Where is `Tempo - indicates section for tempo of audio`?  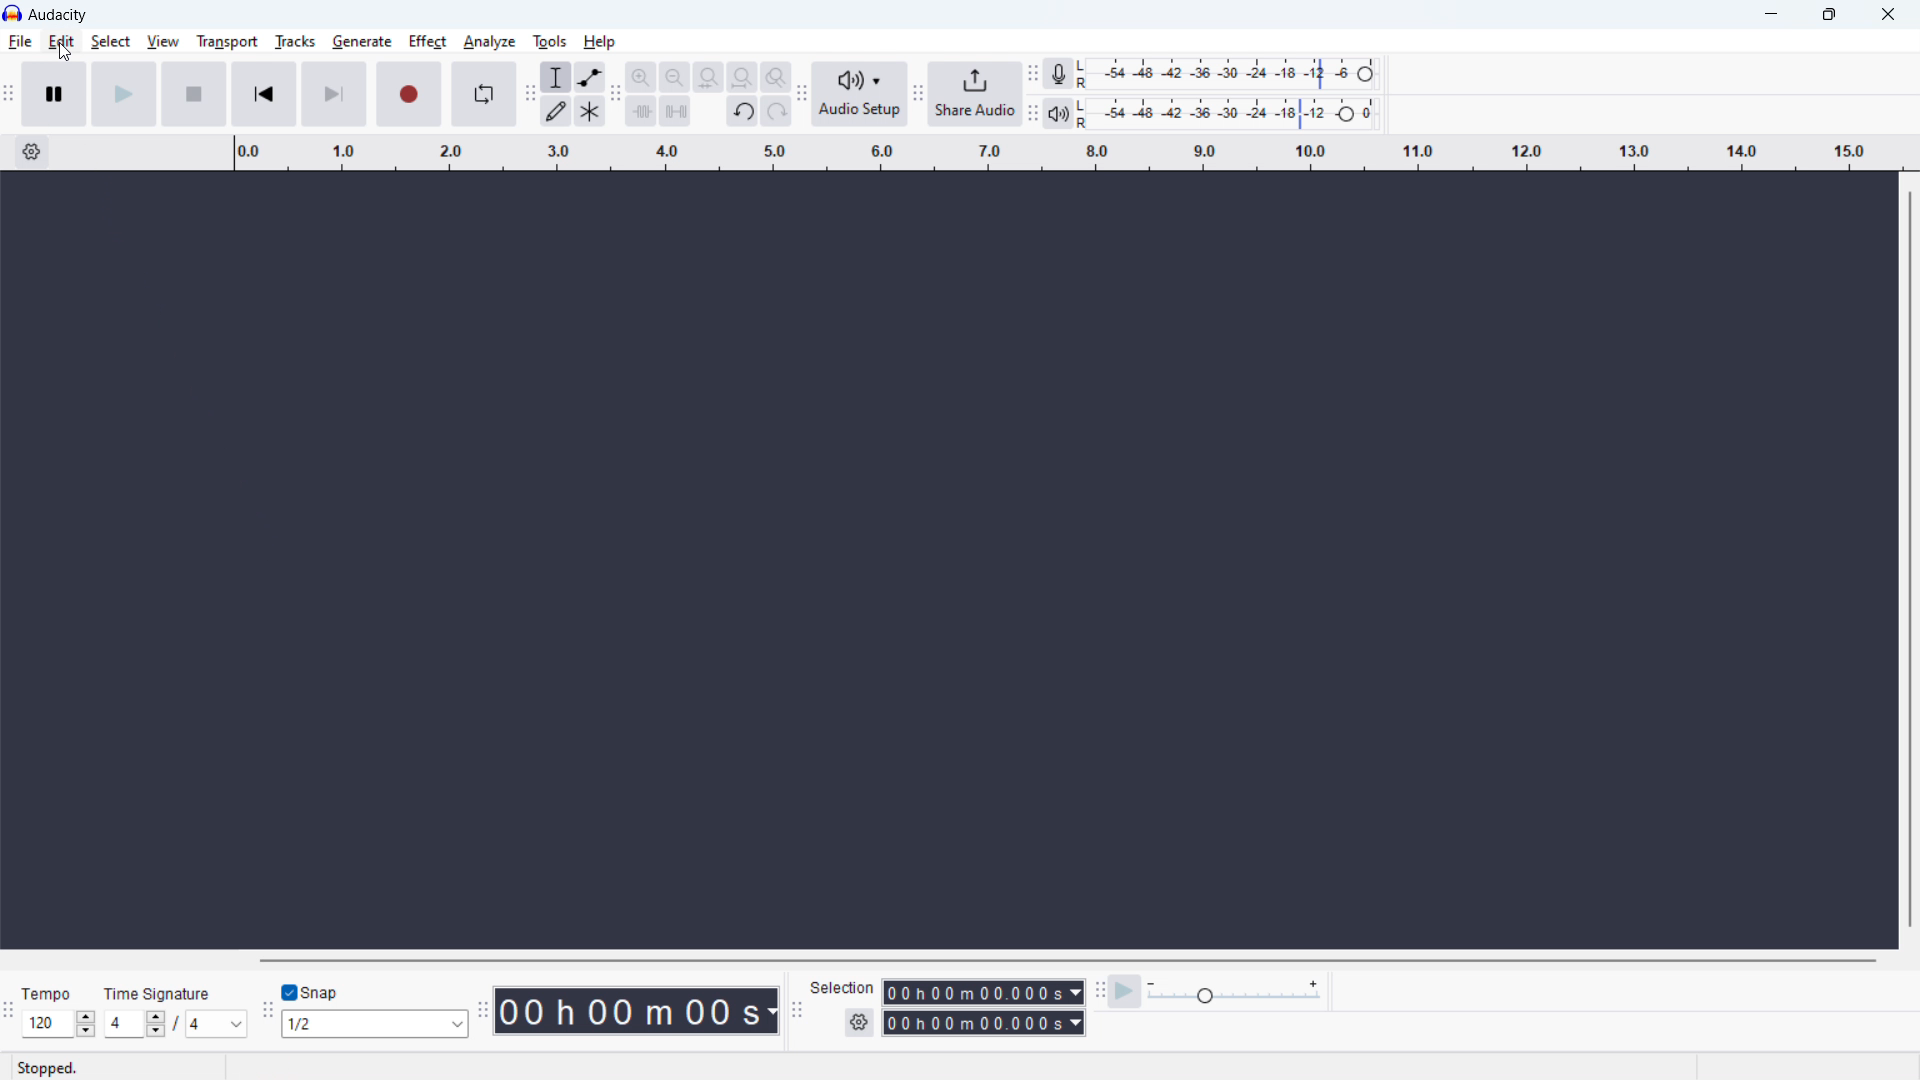 Tempo - indicates section for tempo of audio is located at coordinates (46, 993).